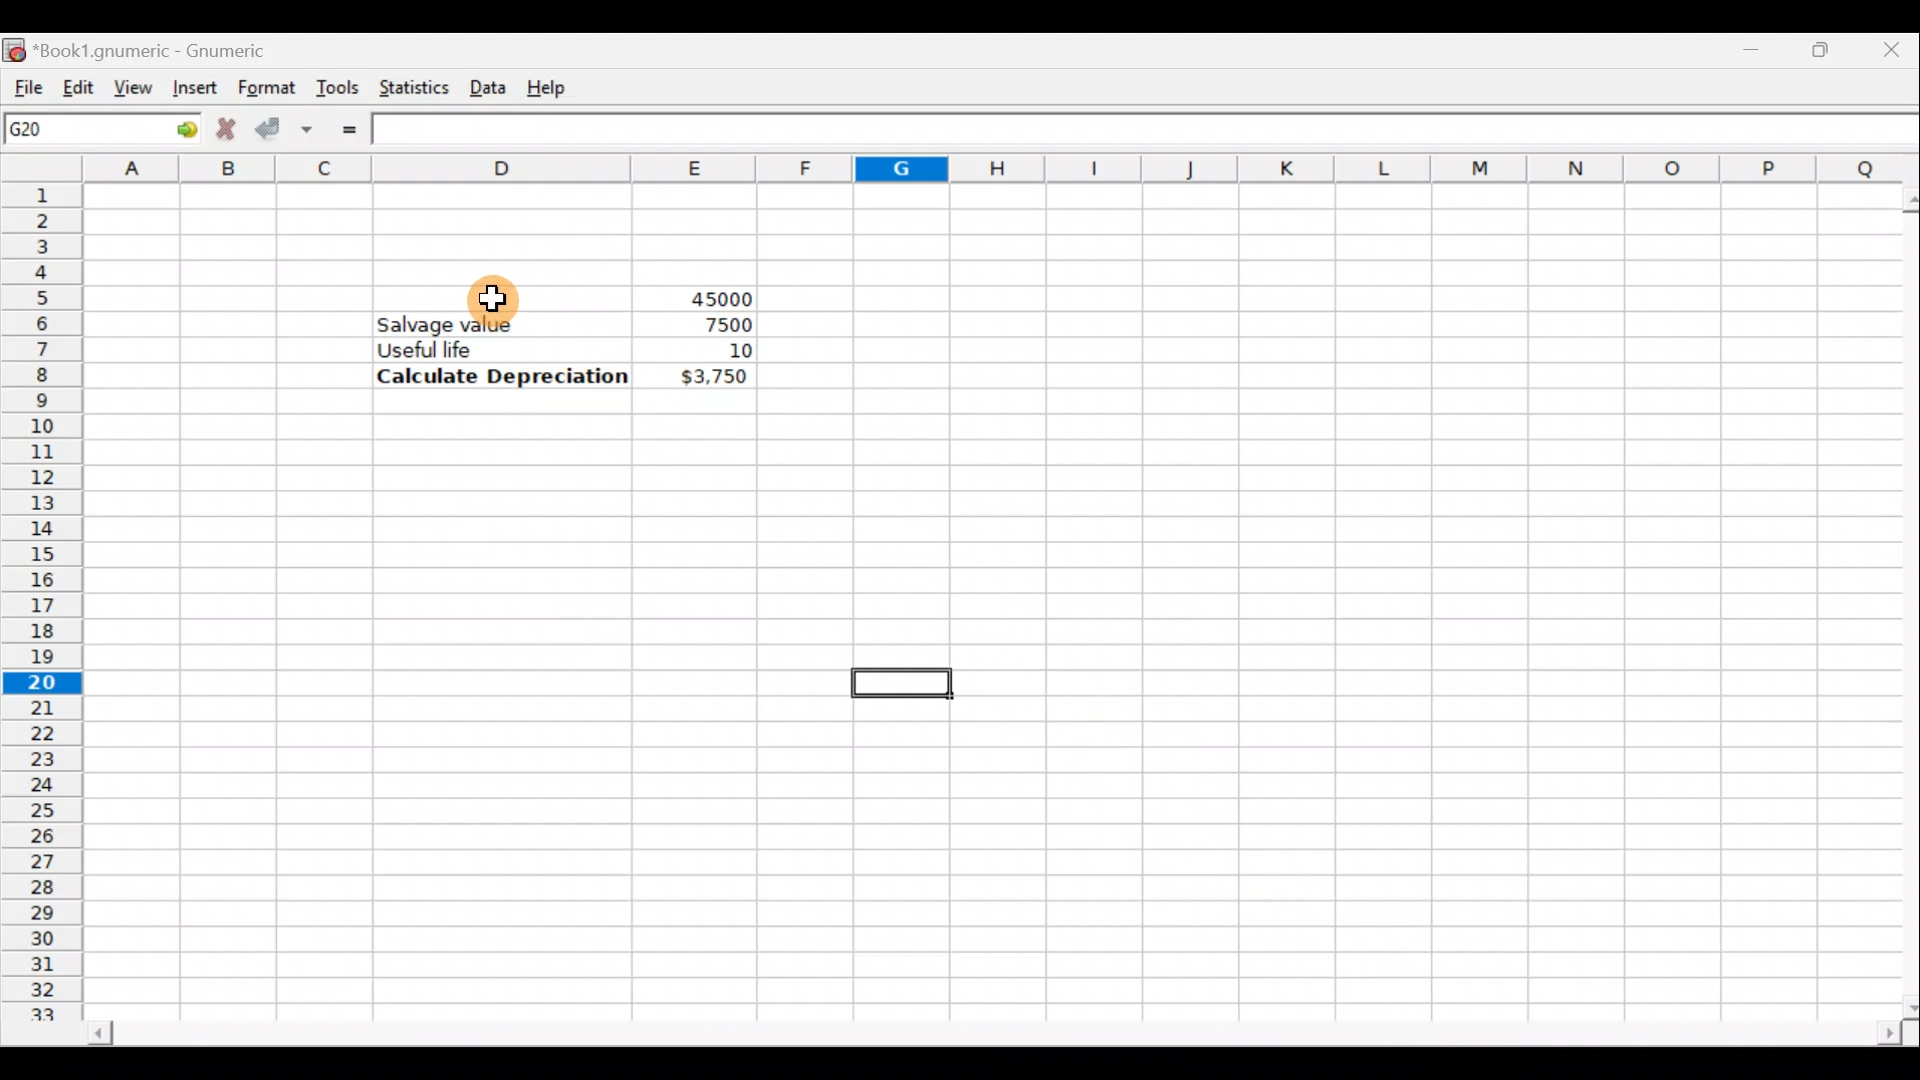  Describe the element at coordinates (224, 126) in the screenshot. I see `Cancel change` at that location.